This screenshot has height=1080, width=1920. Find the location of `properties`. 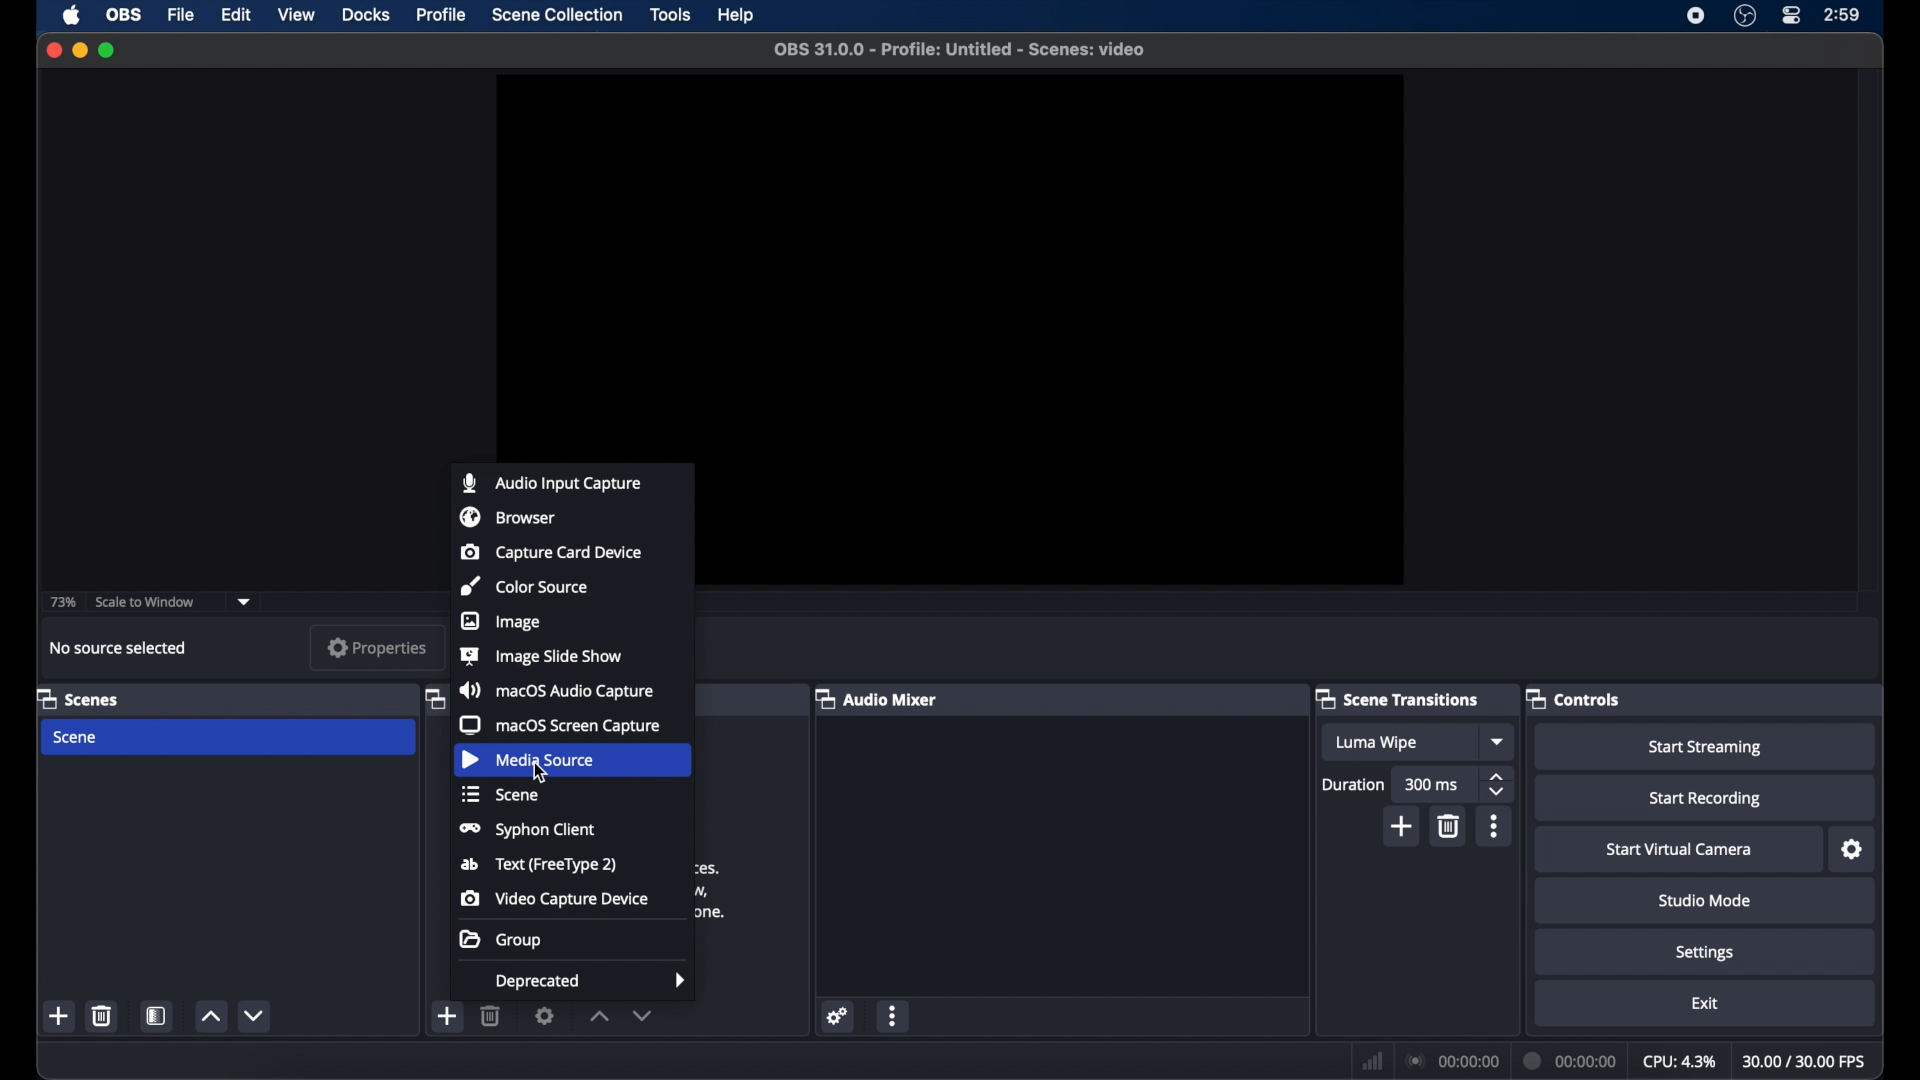

properties is located at coordinates (377, 647).